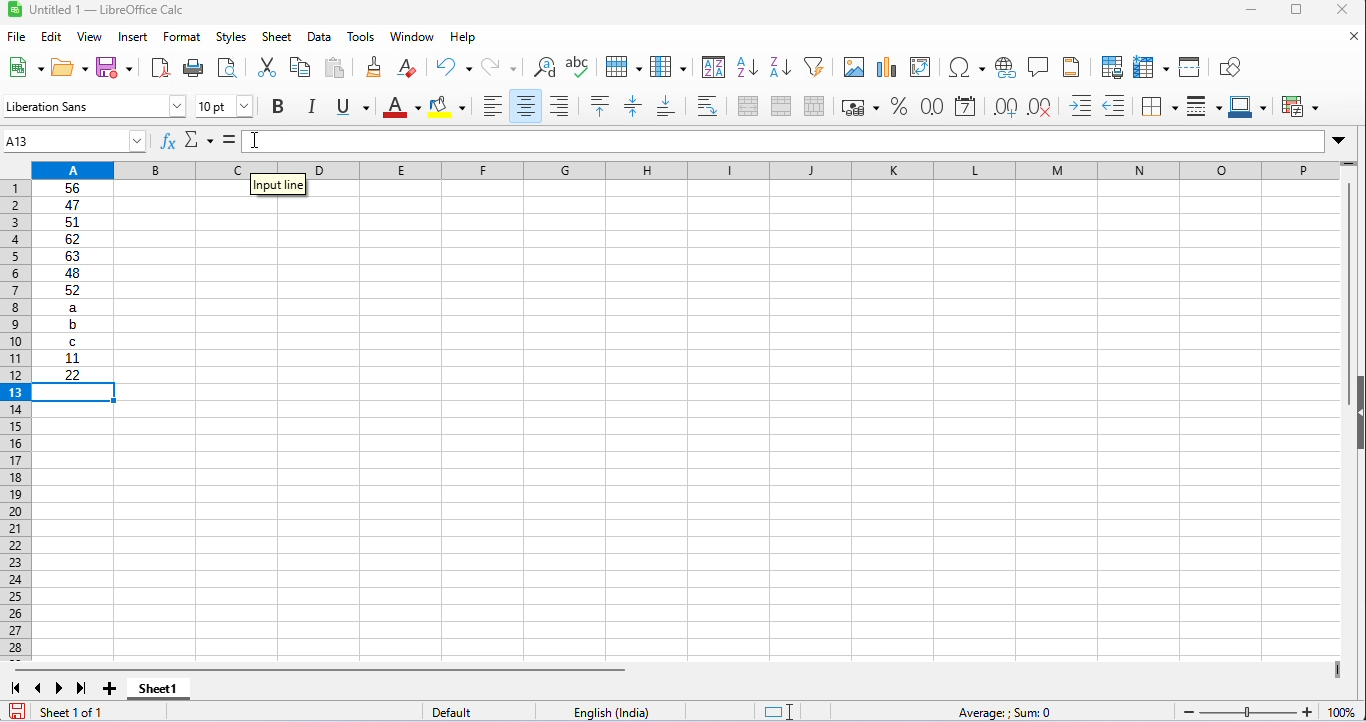 This screenshot has width=1366, height=722. Describe the element at coordinates (499, 68) in the screenshot. I see `redo` at that location.